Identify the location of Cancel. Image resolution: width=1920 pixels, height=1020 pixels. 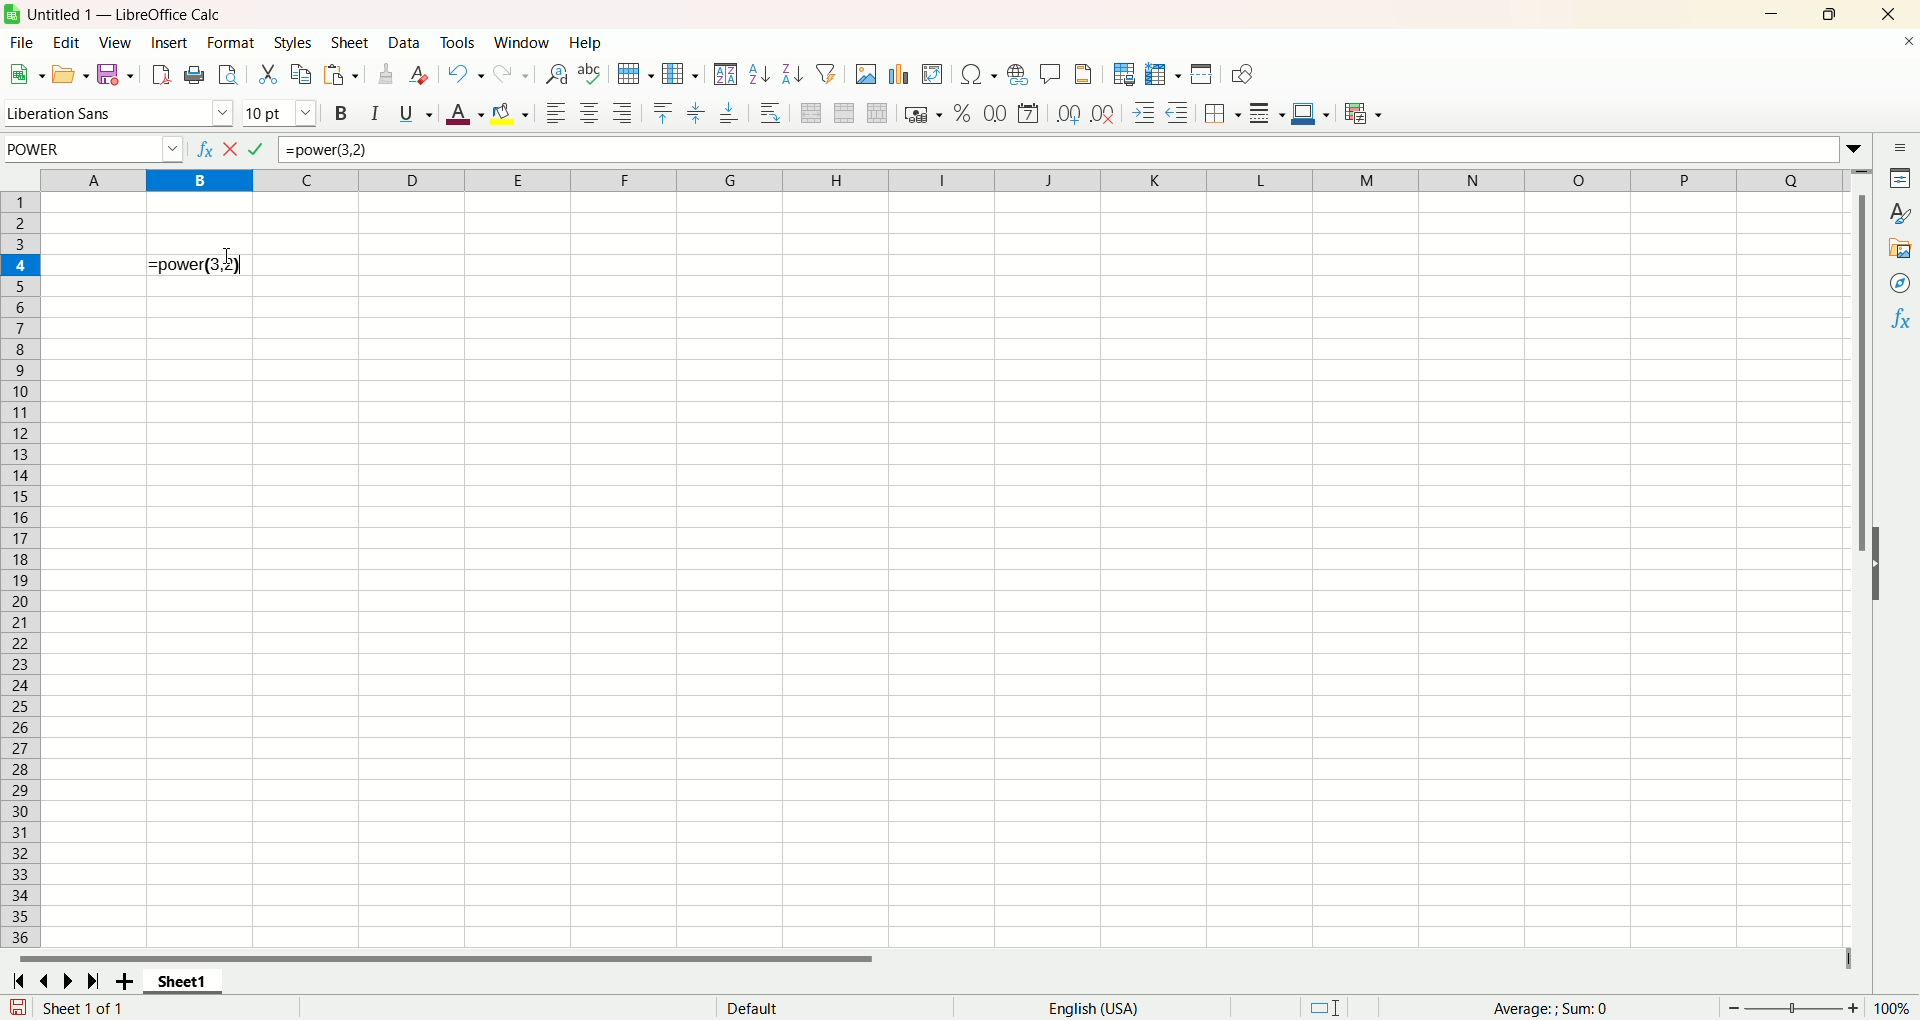
(232, 149).